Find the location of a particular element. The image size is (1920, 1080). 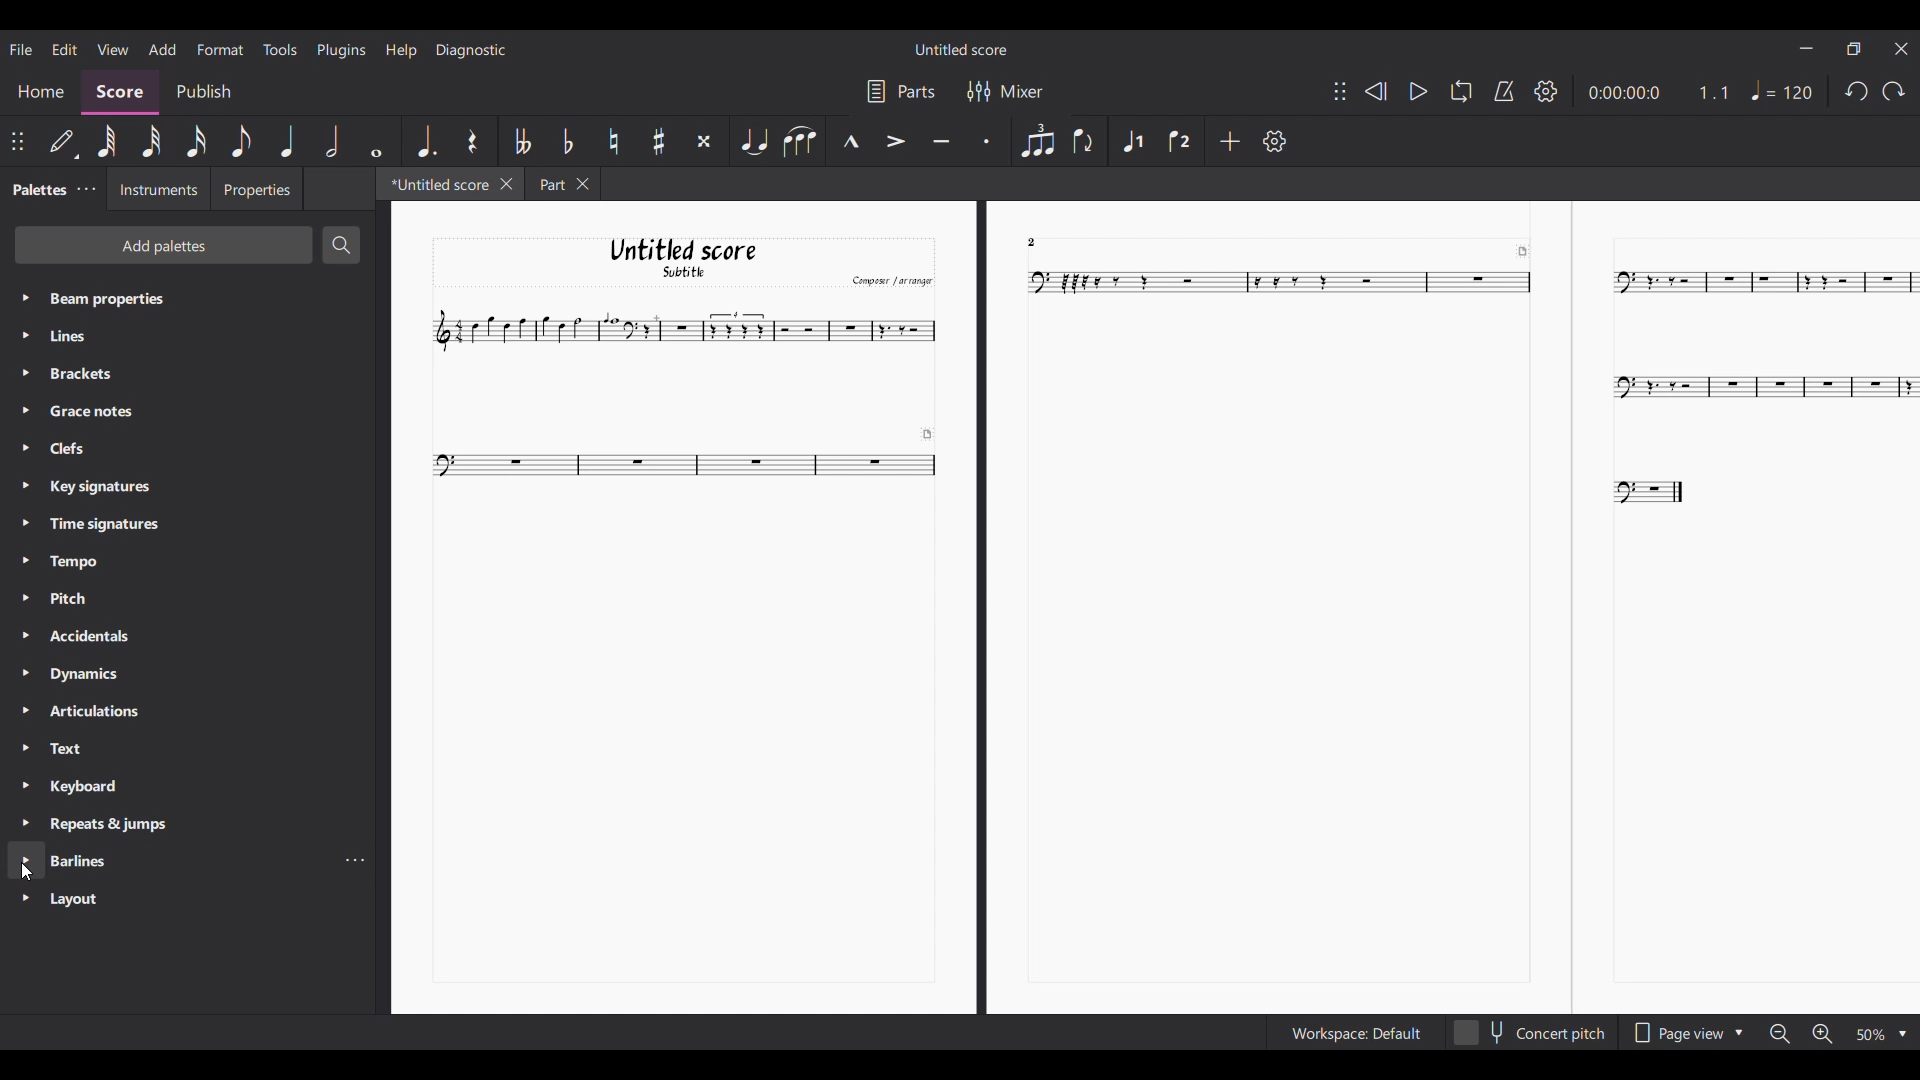

Palette settings is located at coordinates (78, 711).